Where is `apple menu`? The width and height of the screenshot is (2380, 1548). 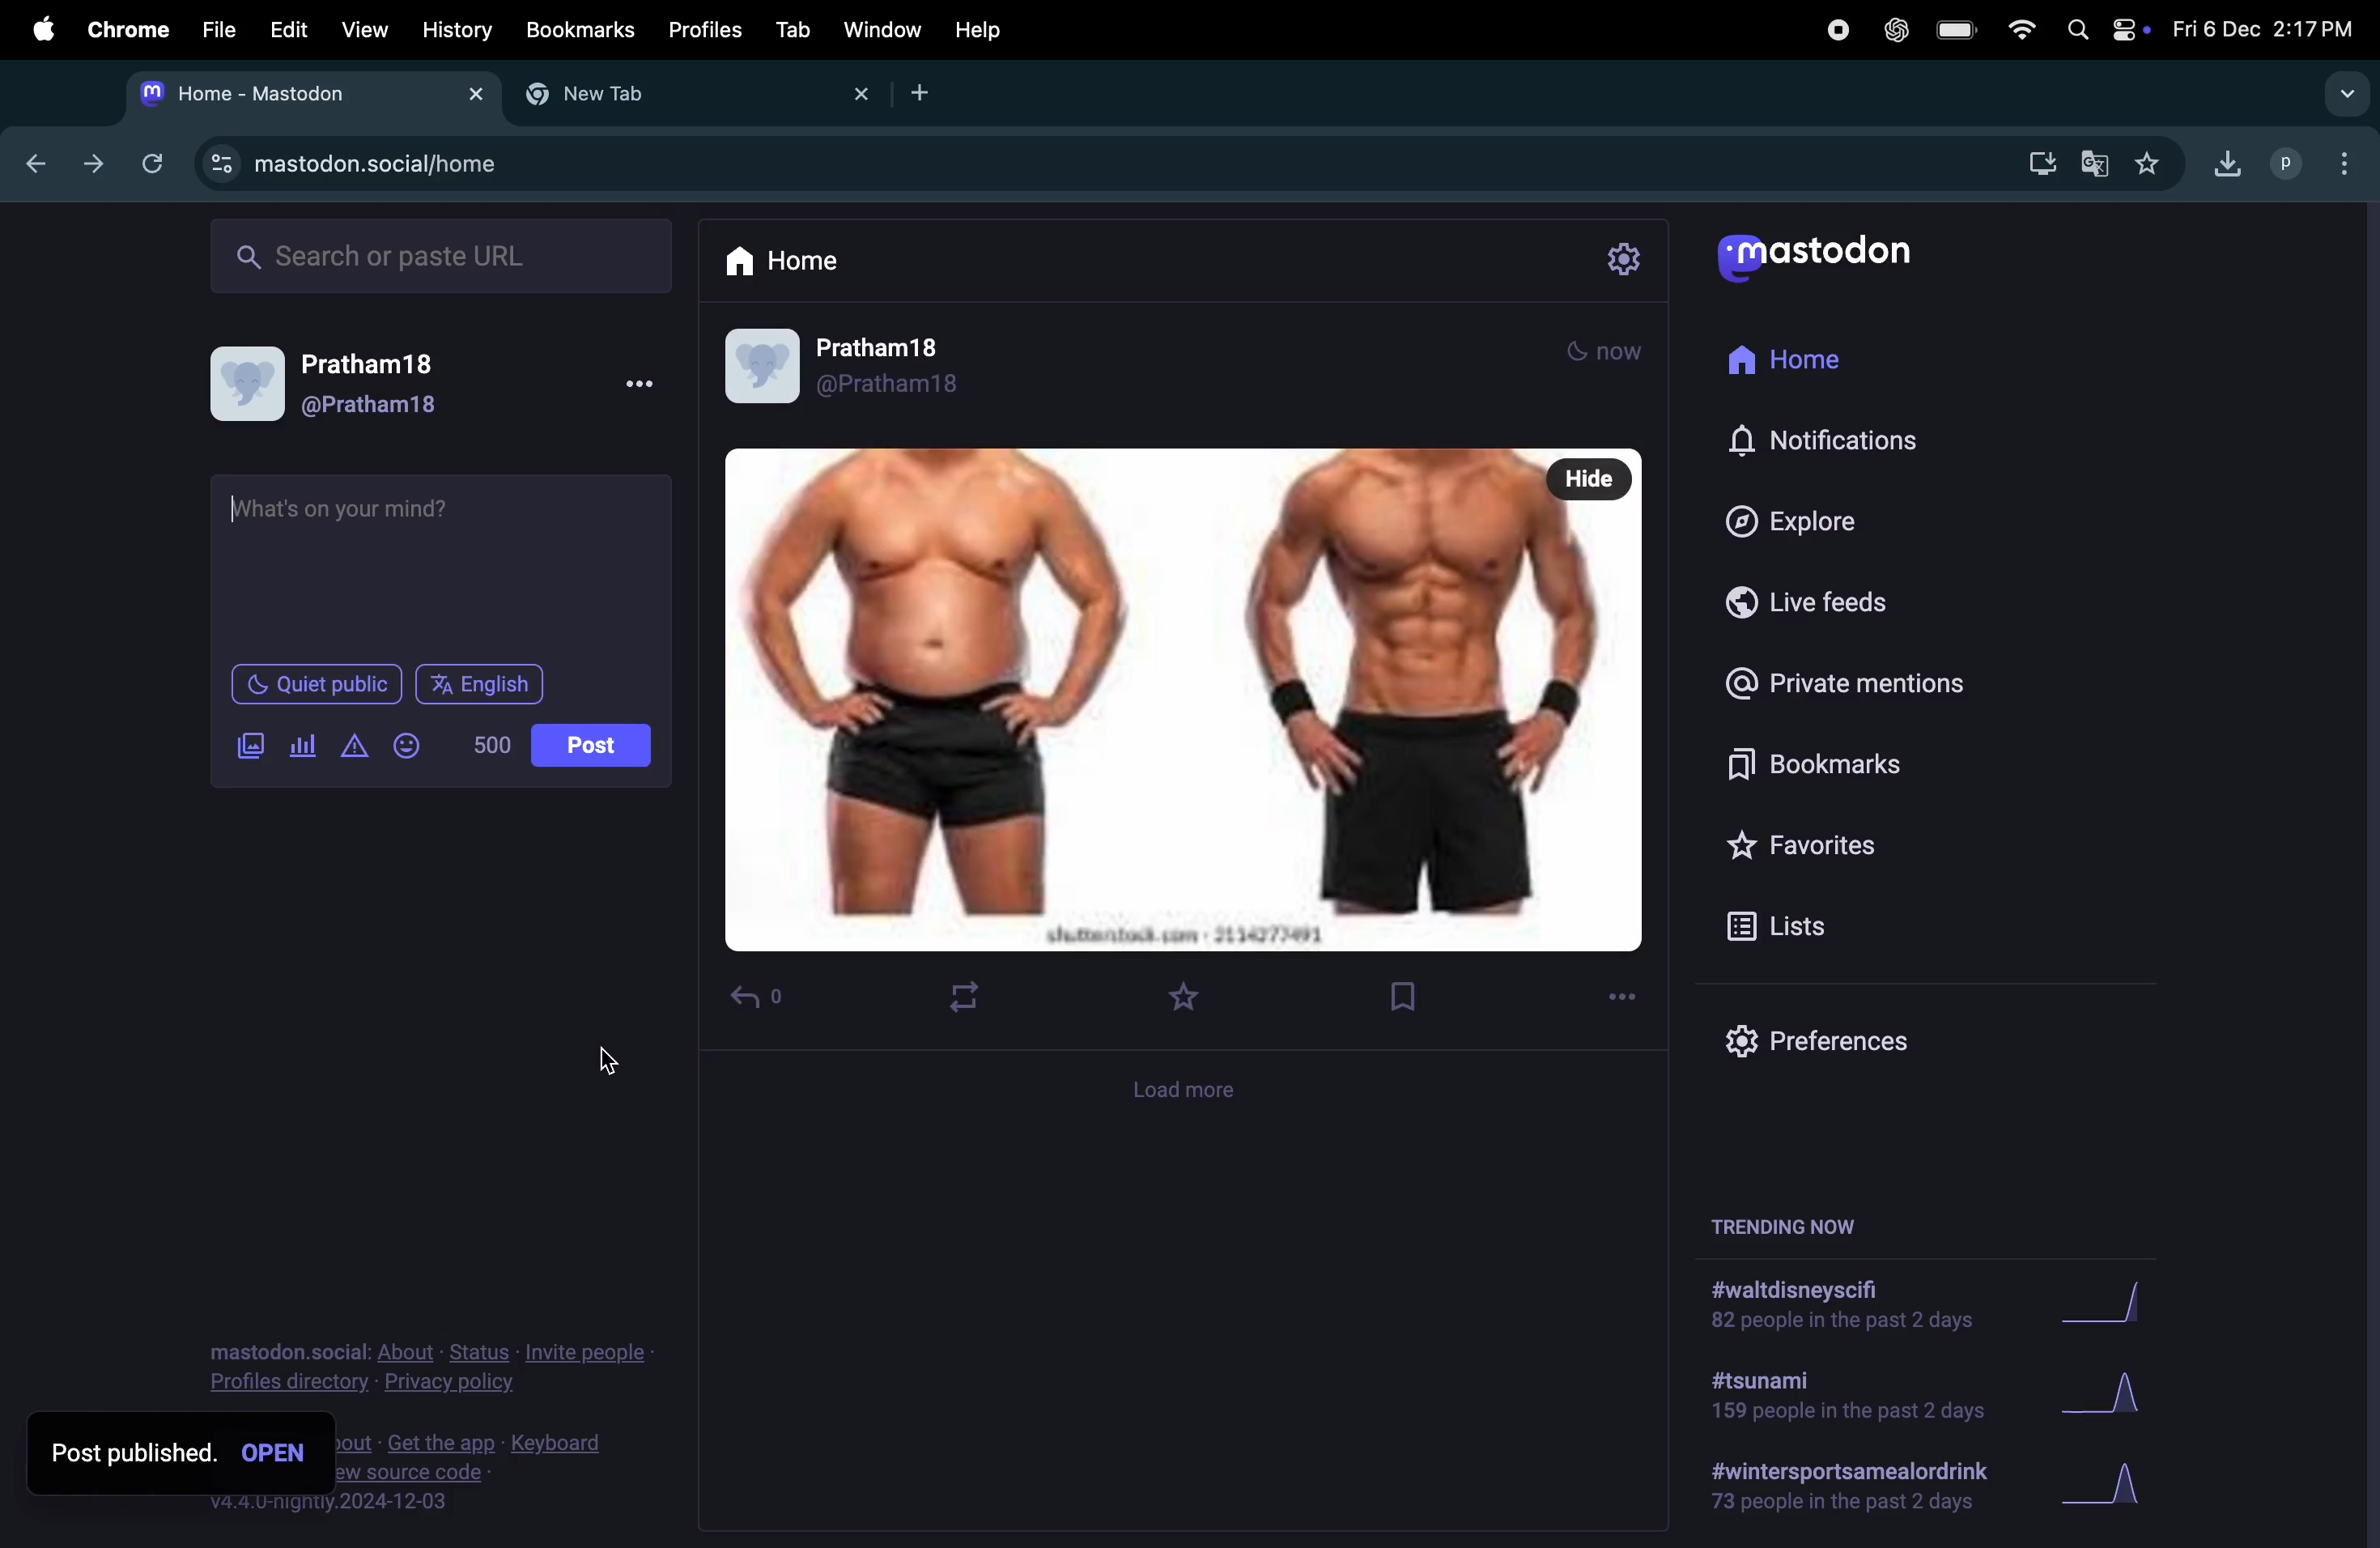 apple menu is located at coordinates (41, 30).